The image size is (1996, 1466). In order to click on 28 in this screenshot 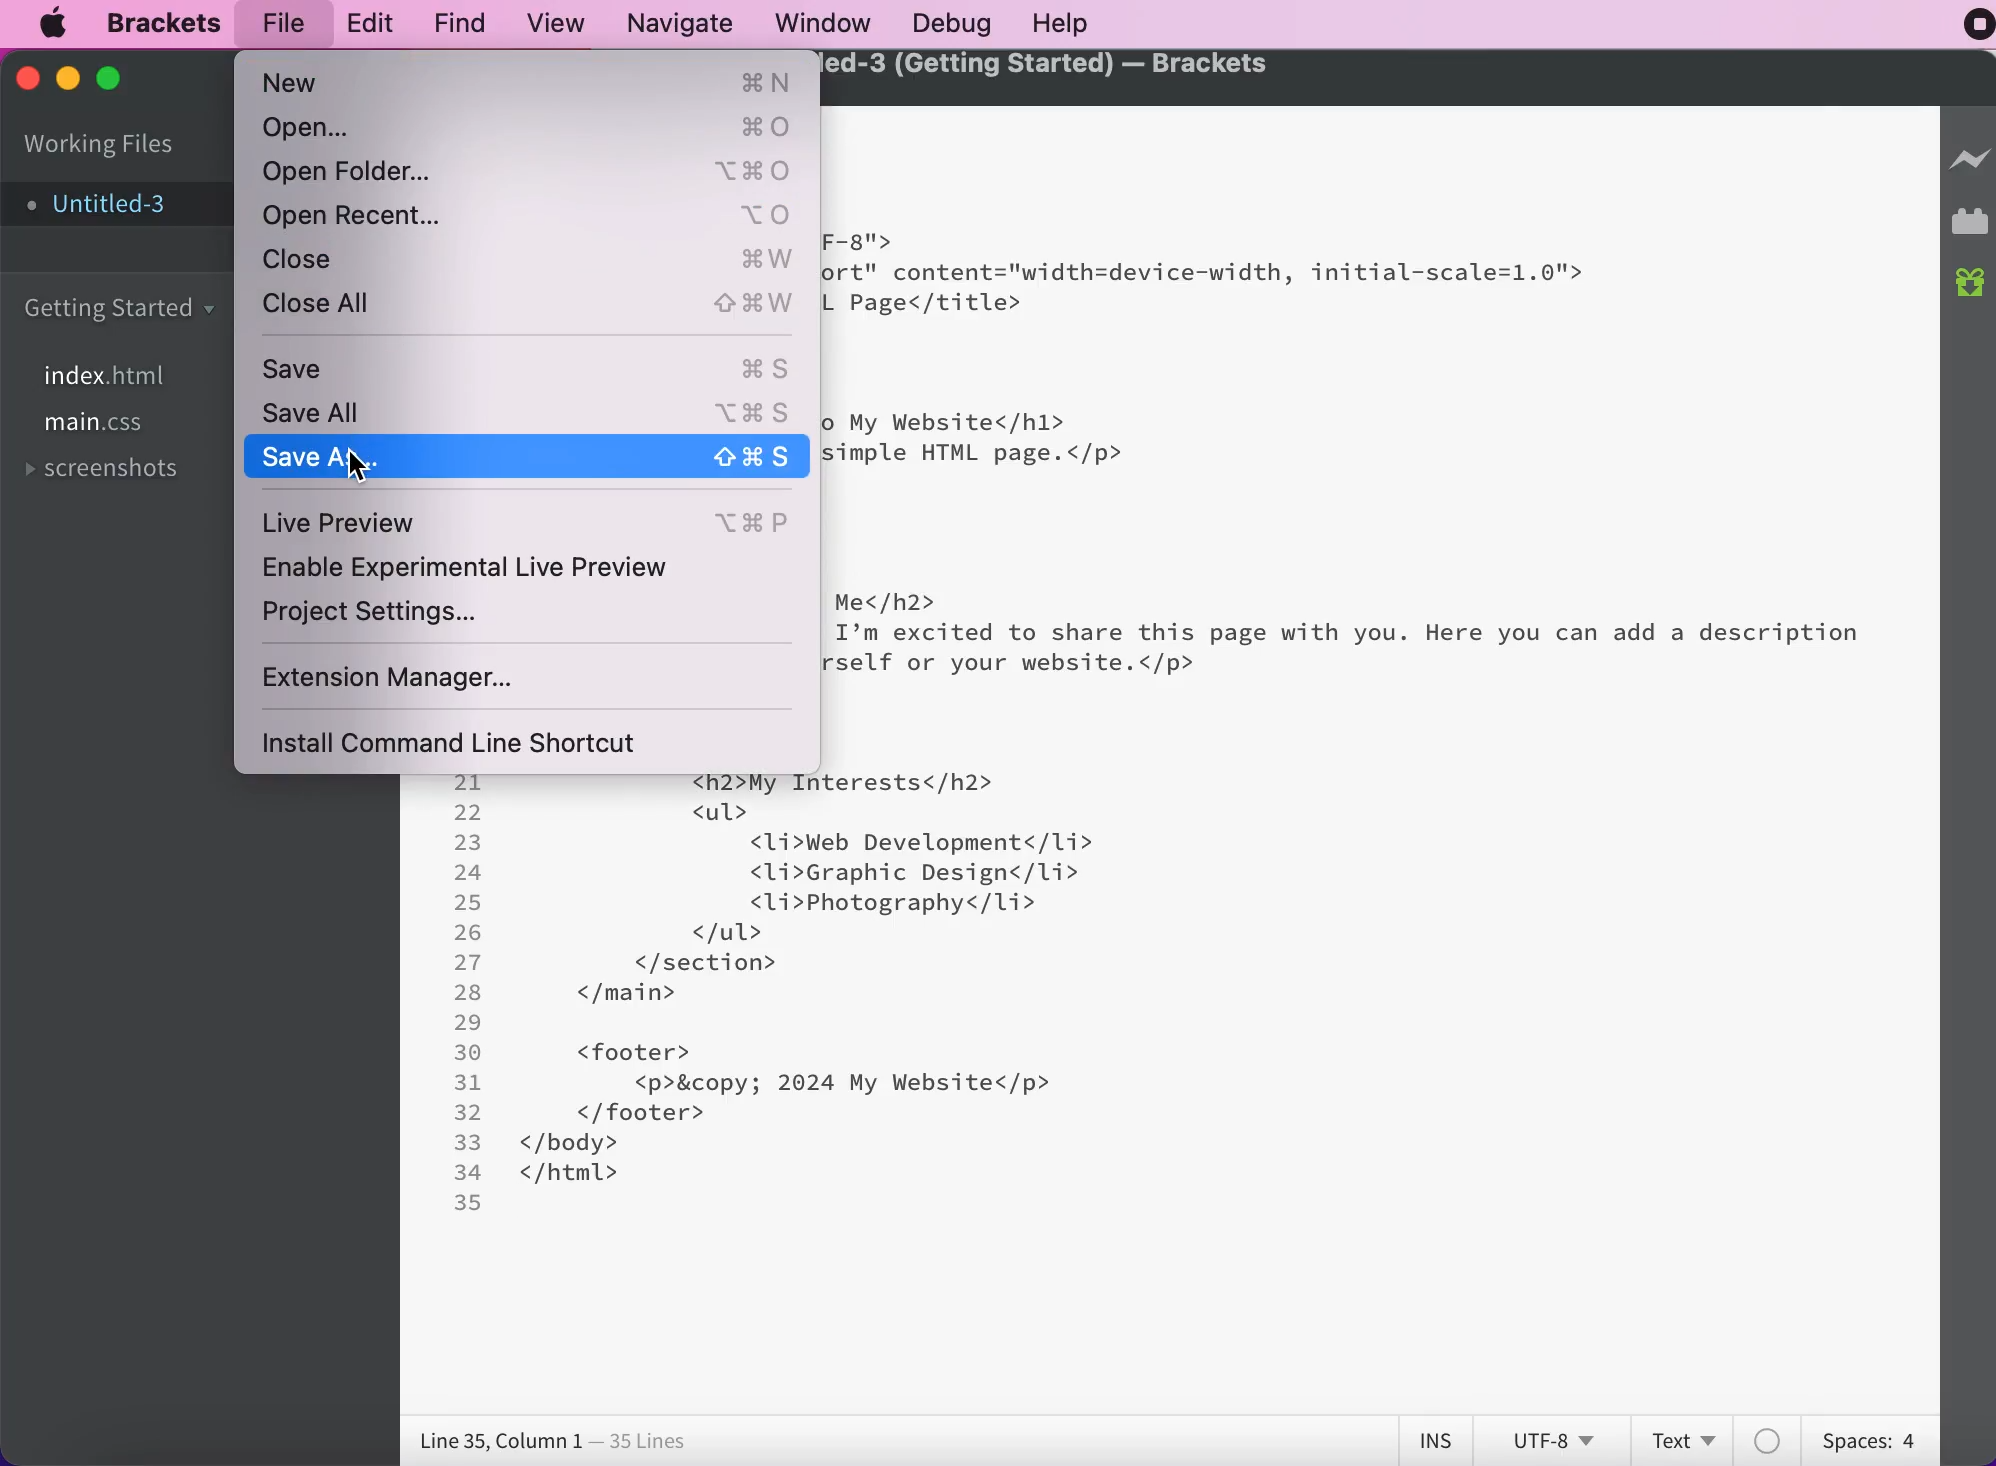, I will do `click(468, 992)`.